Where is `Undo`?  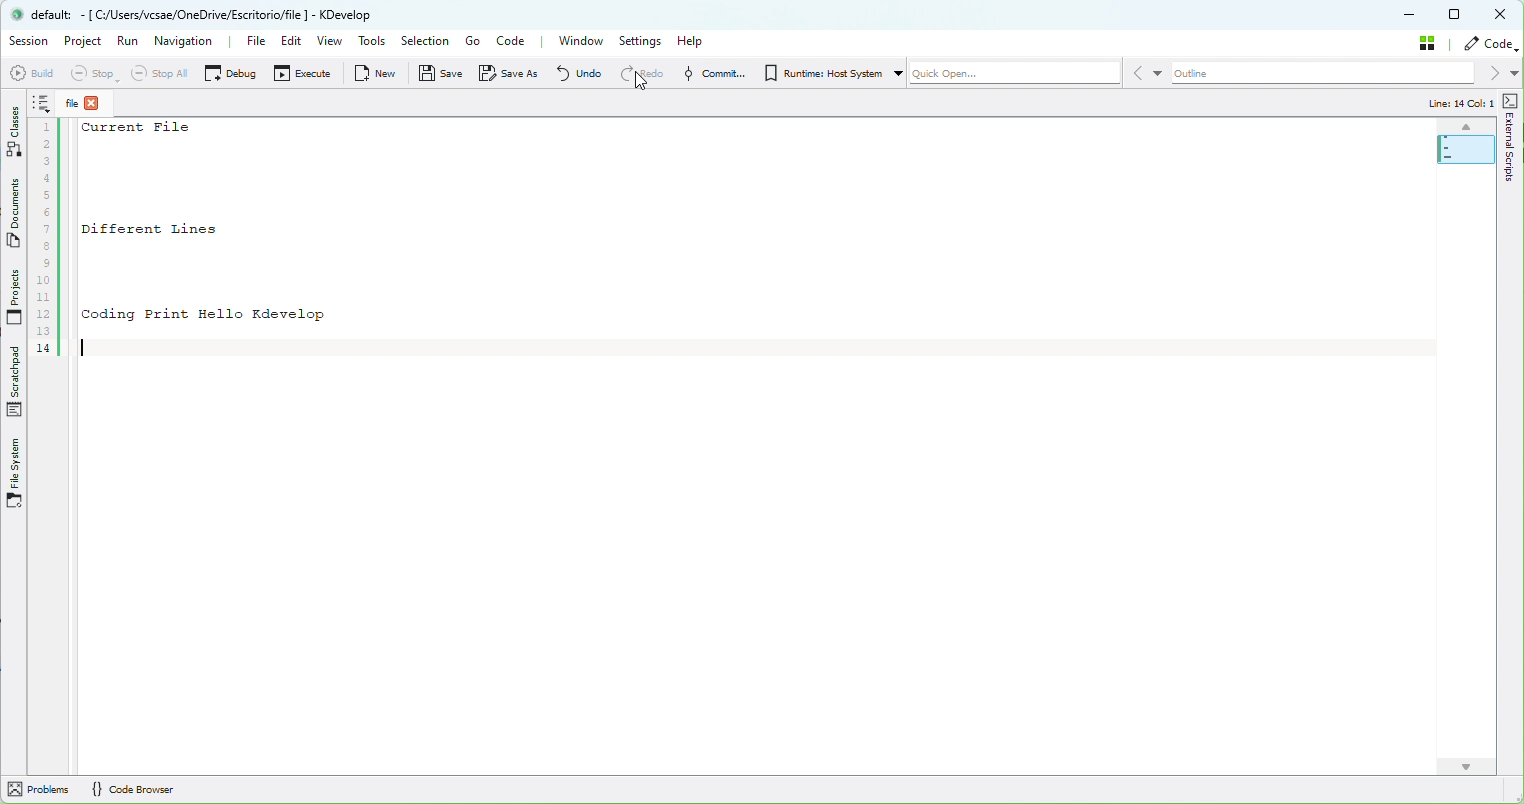 Undo is located at coordinates (584, 72).